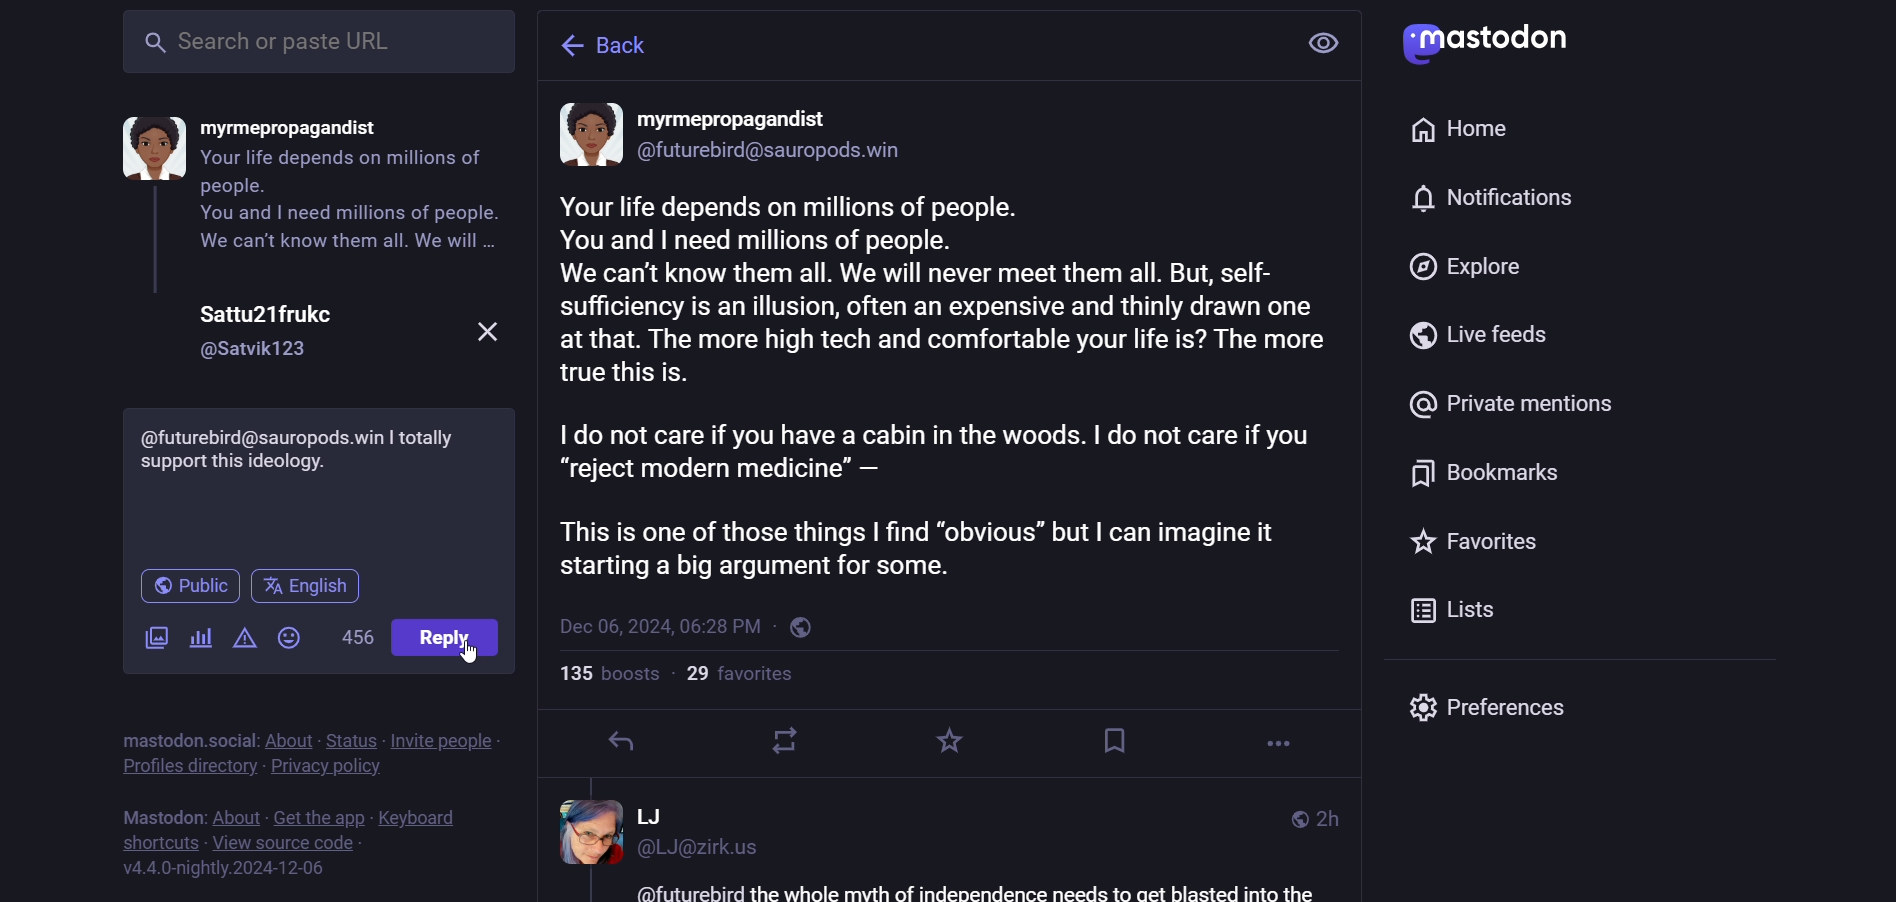 This screenshot has width=1896, height=902. I want to click on last modified, so click(659, 628).